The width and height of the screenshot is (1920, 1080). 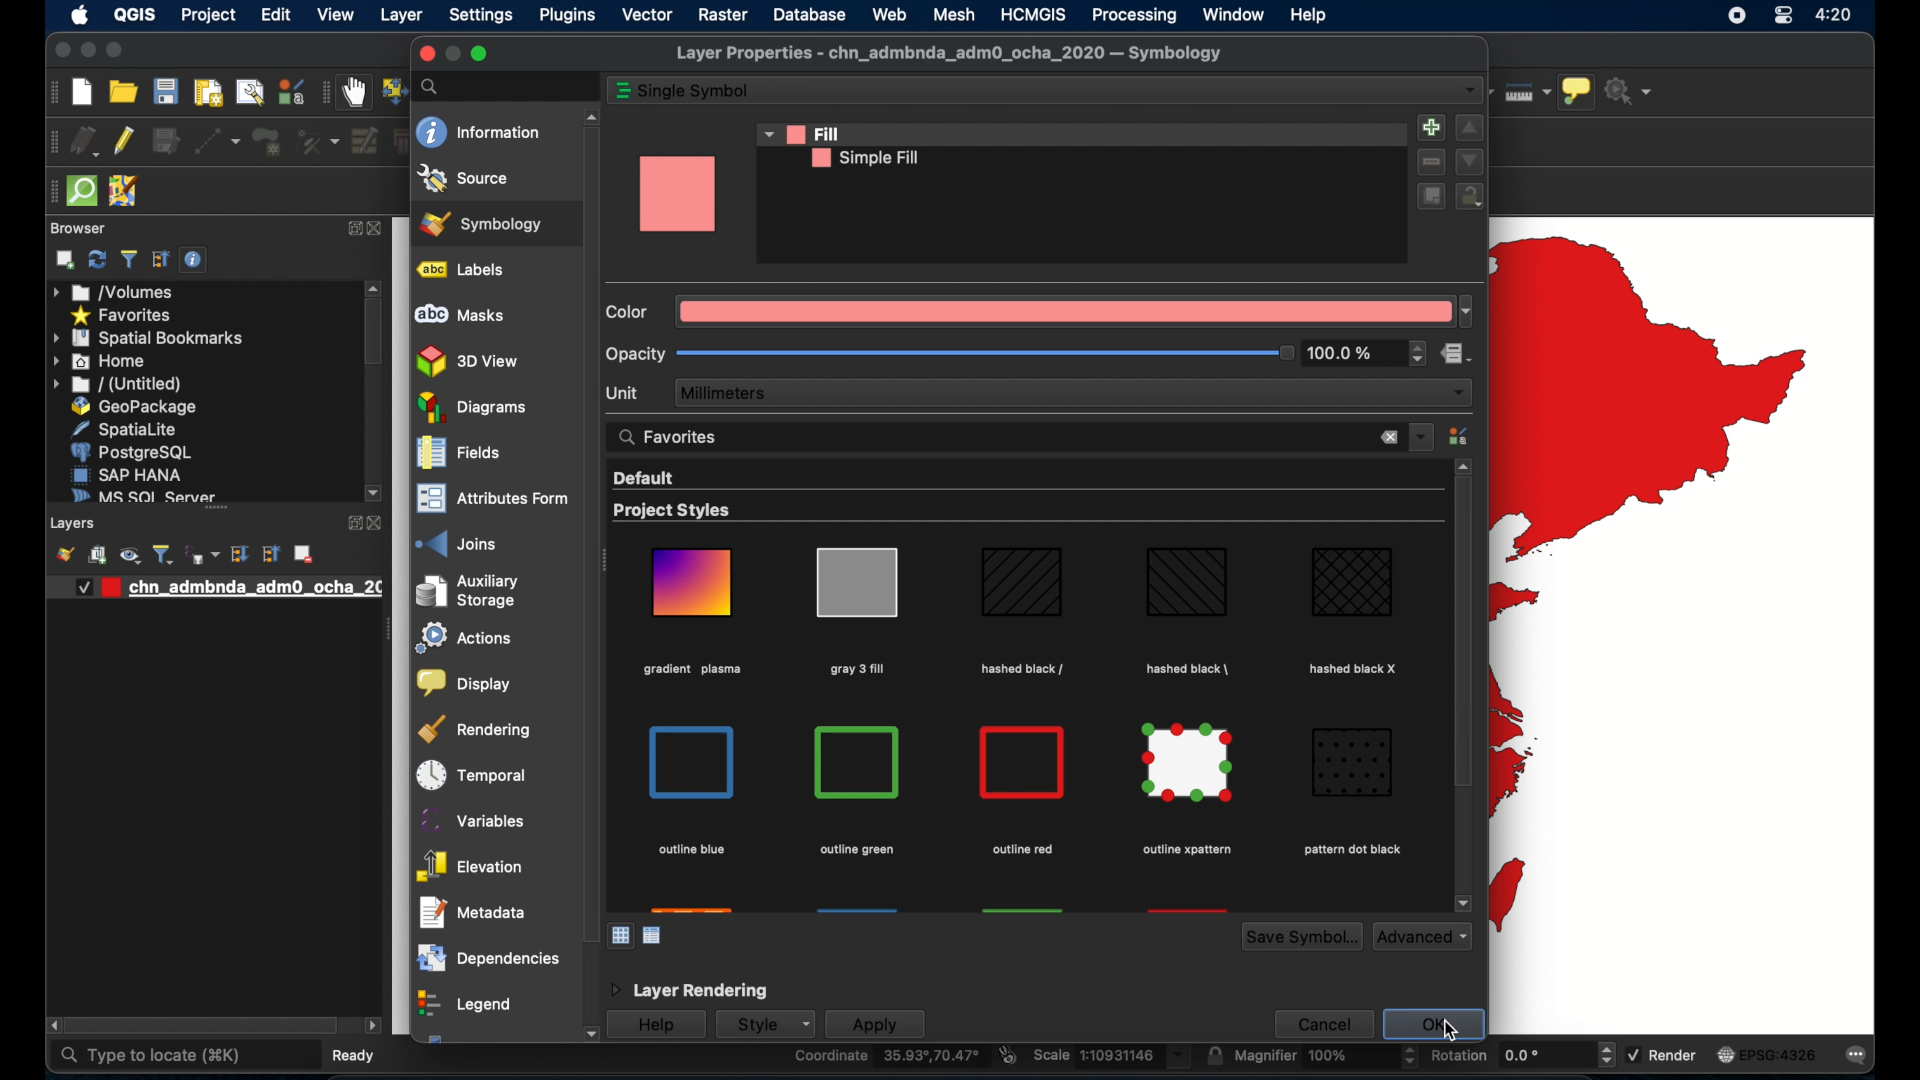 What do you see at coordinates (567, 18) in the screenshot?
I see `plugins` at bounding box center [567, 18].